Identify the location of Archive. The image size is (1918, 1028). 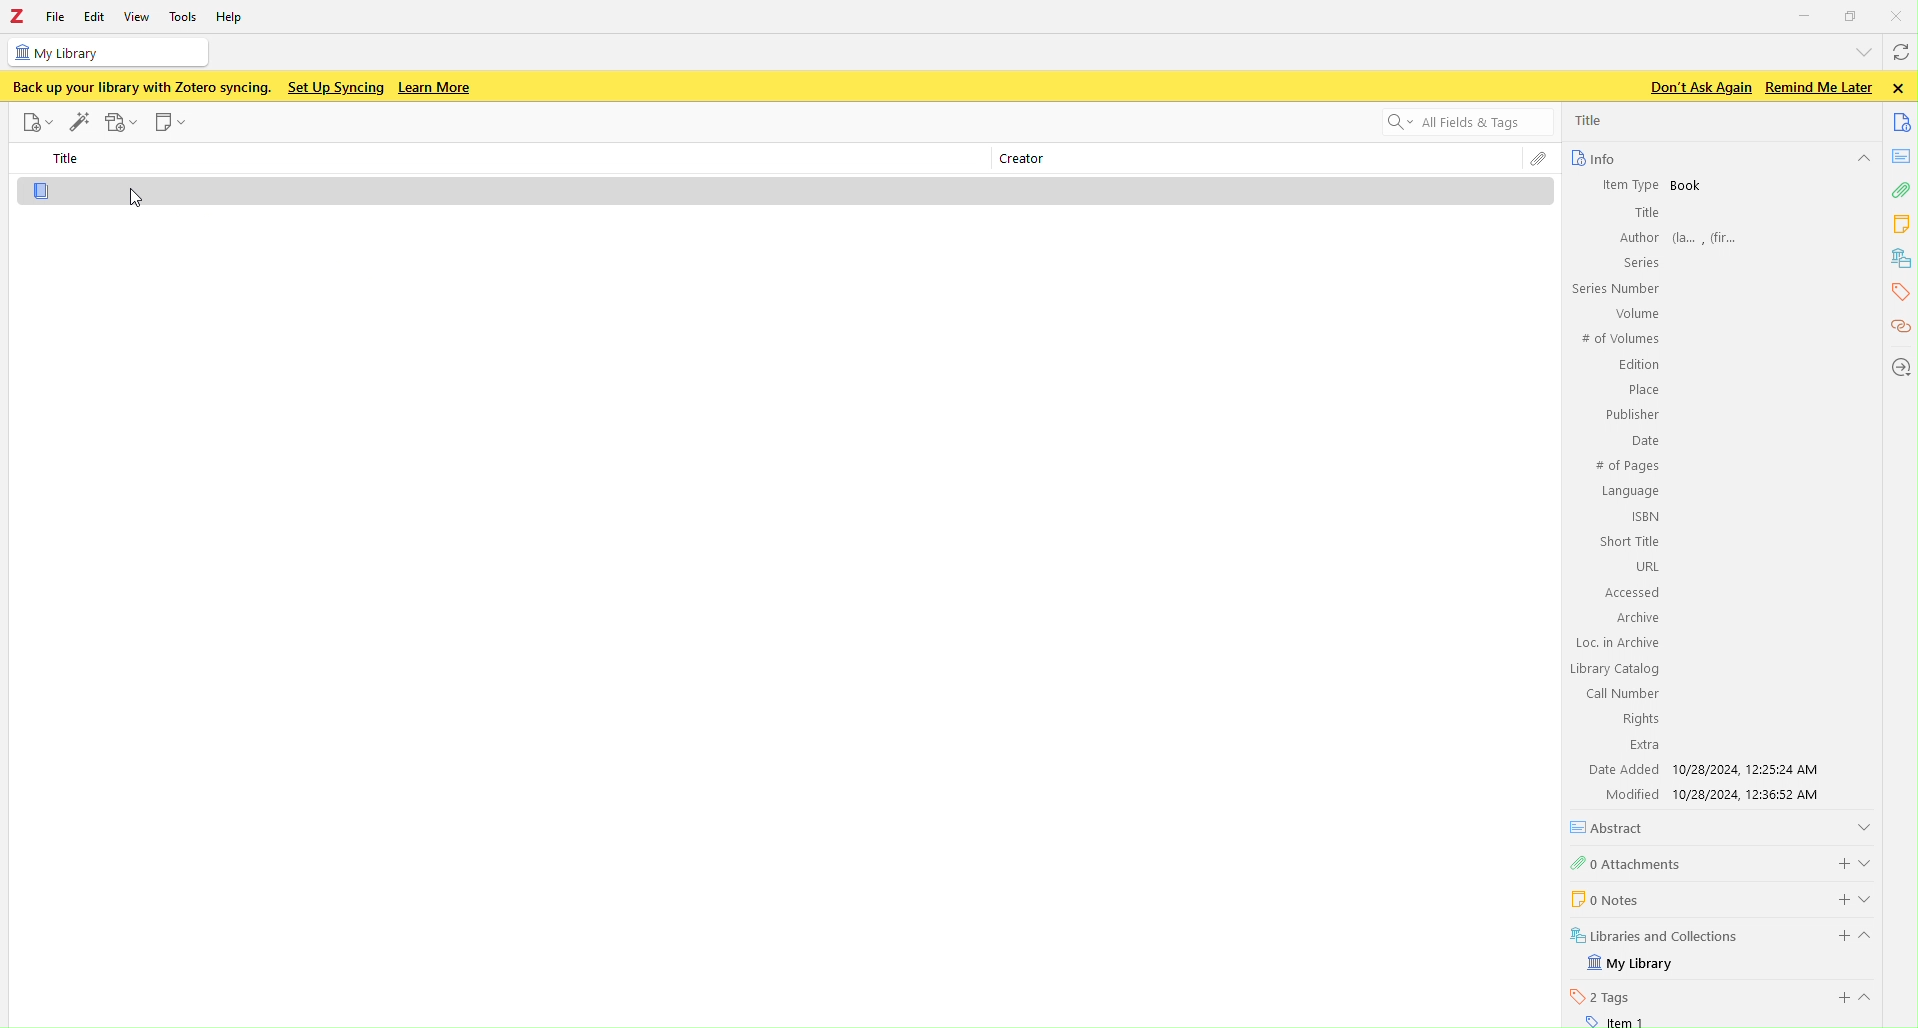
(1635, 617).